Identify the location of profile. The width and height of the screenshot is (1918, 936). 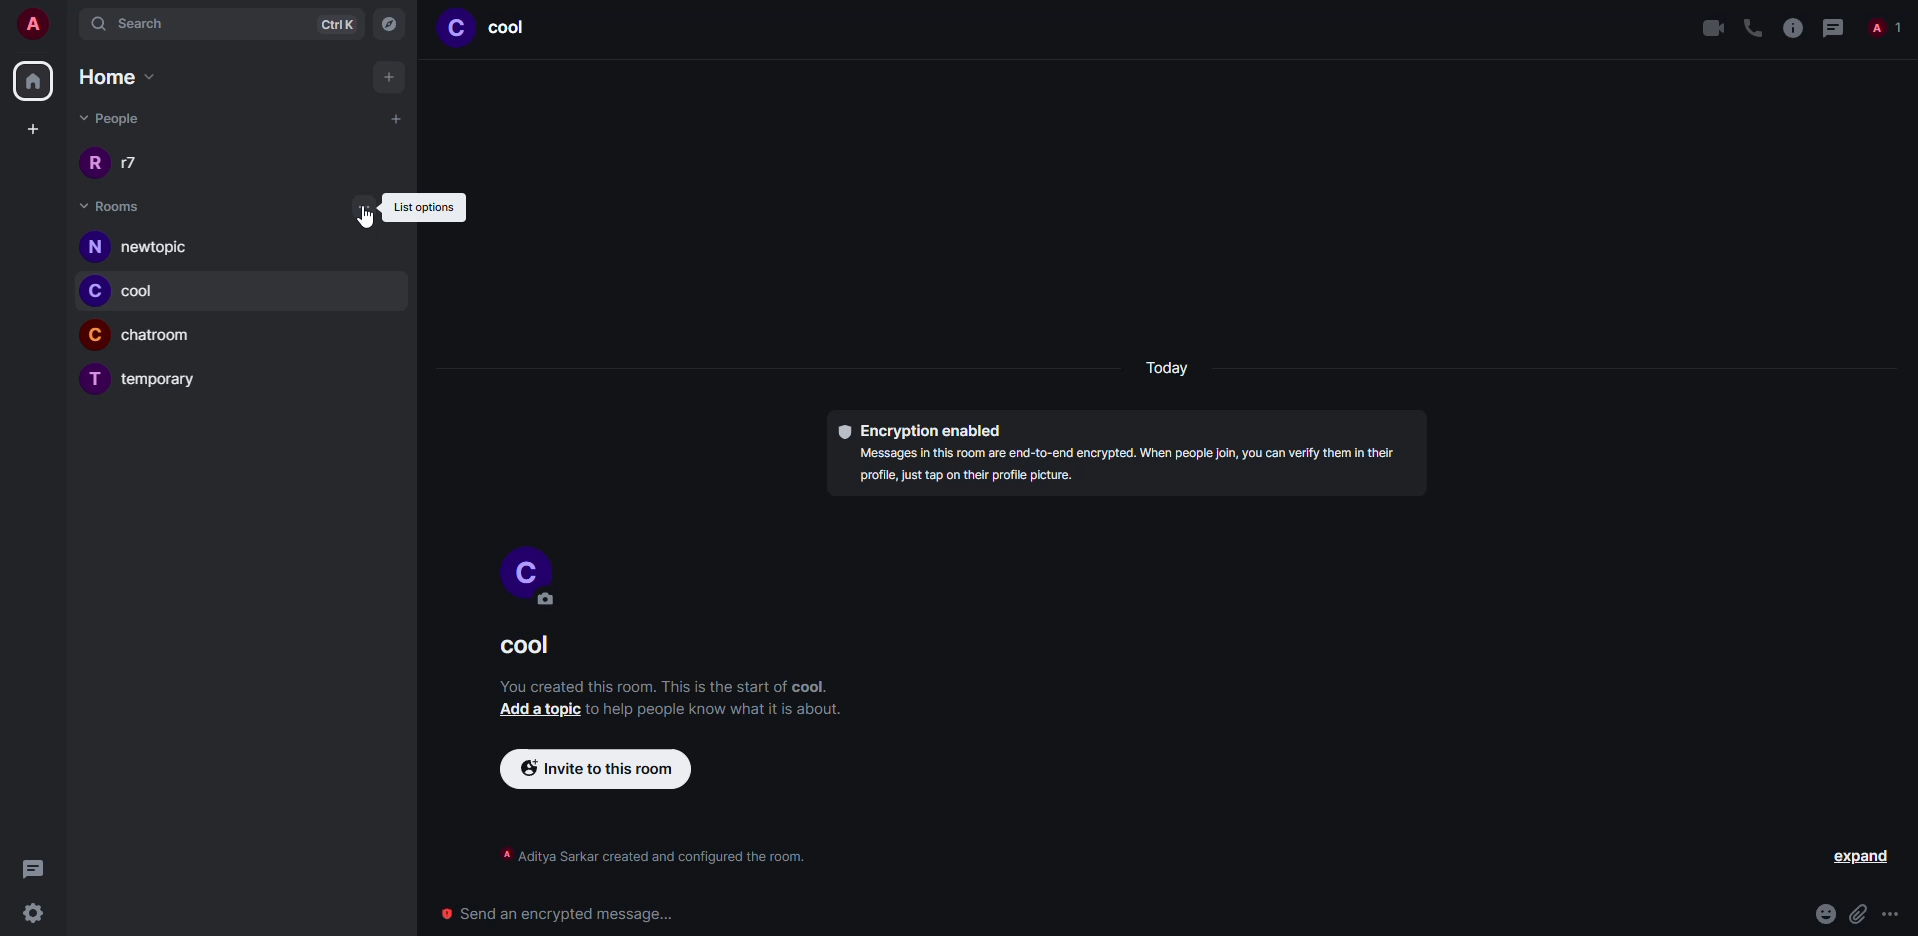
(93, 164).